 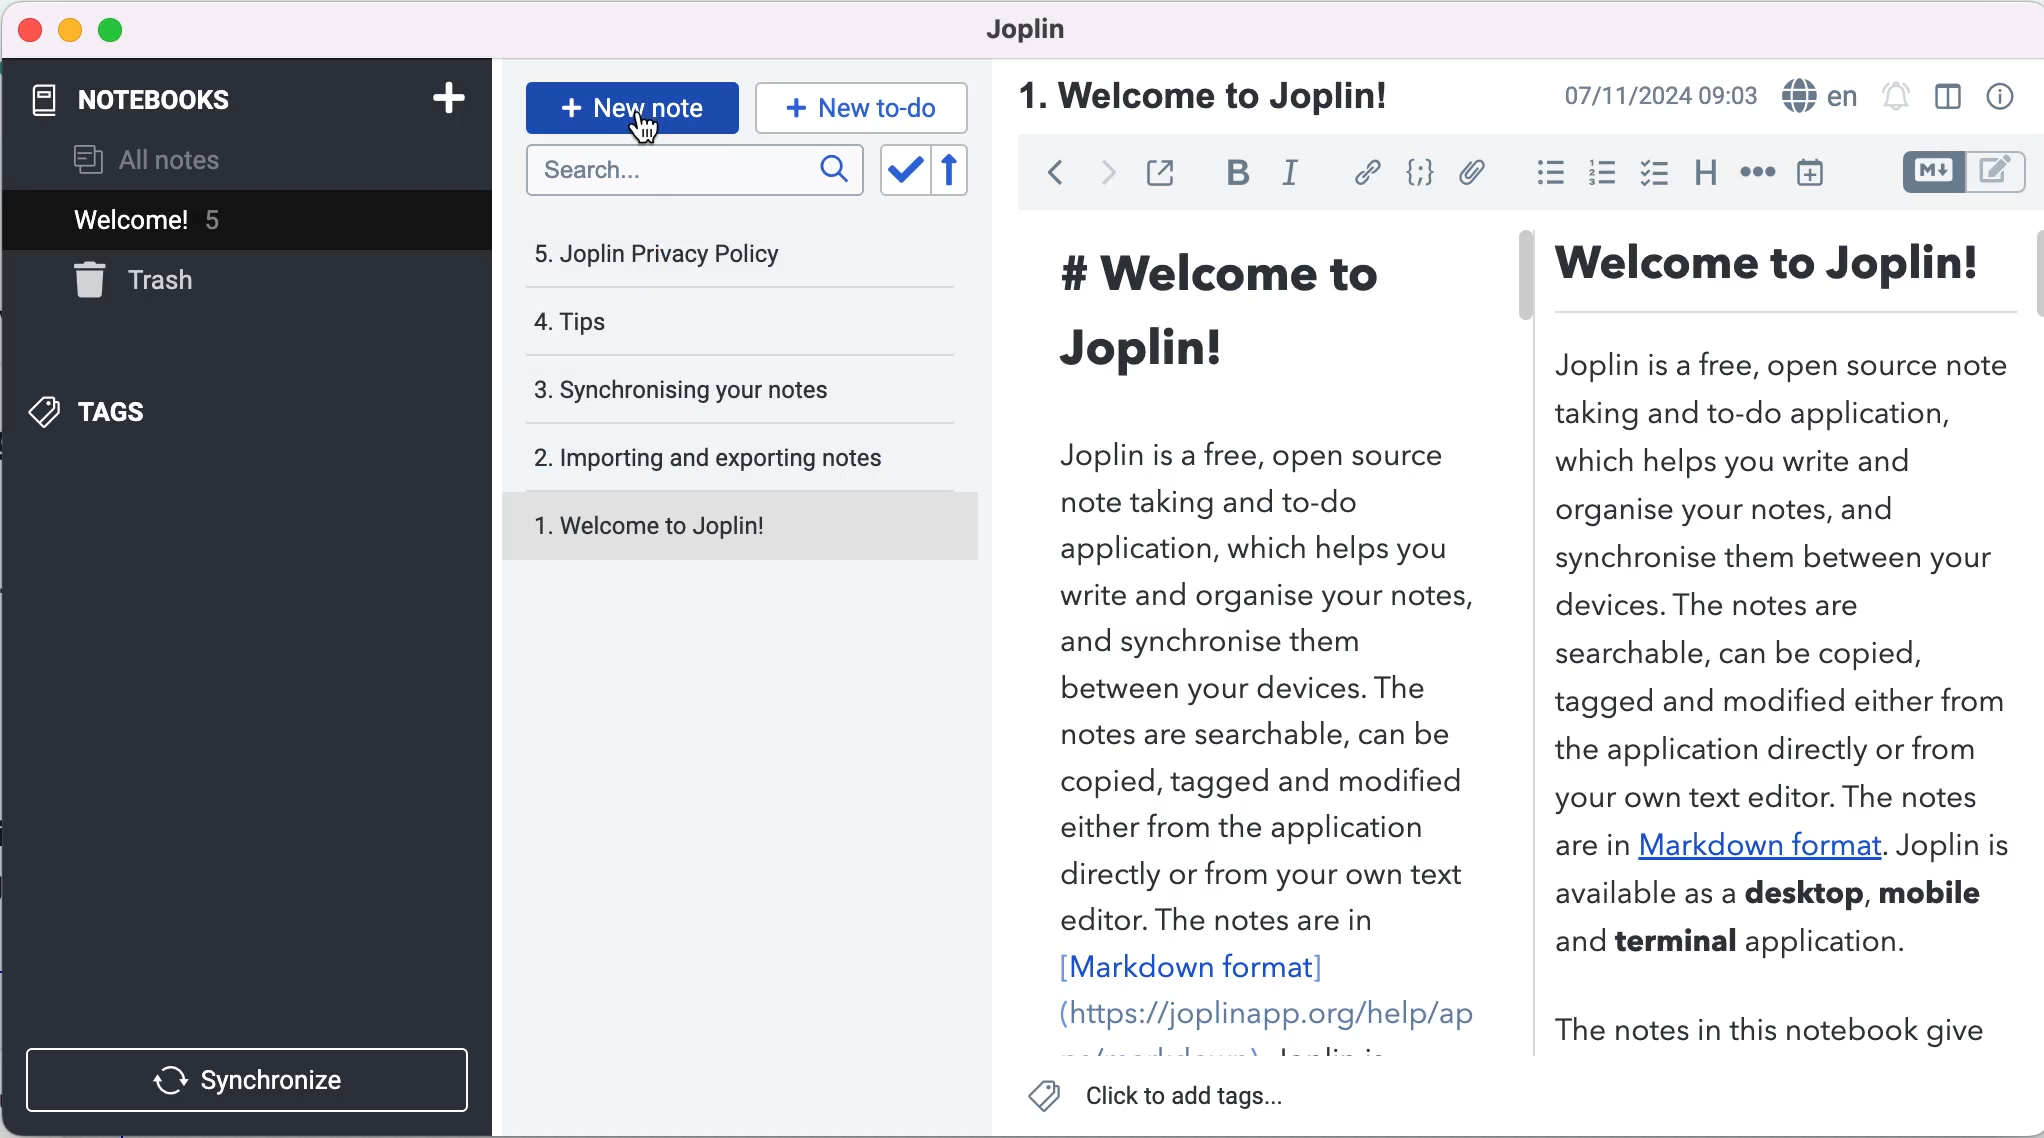 What do you see at coordinates (1757, 175) in the screenshot?
I see `horizontal rule` at bounding box center [1757, 175].